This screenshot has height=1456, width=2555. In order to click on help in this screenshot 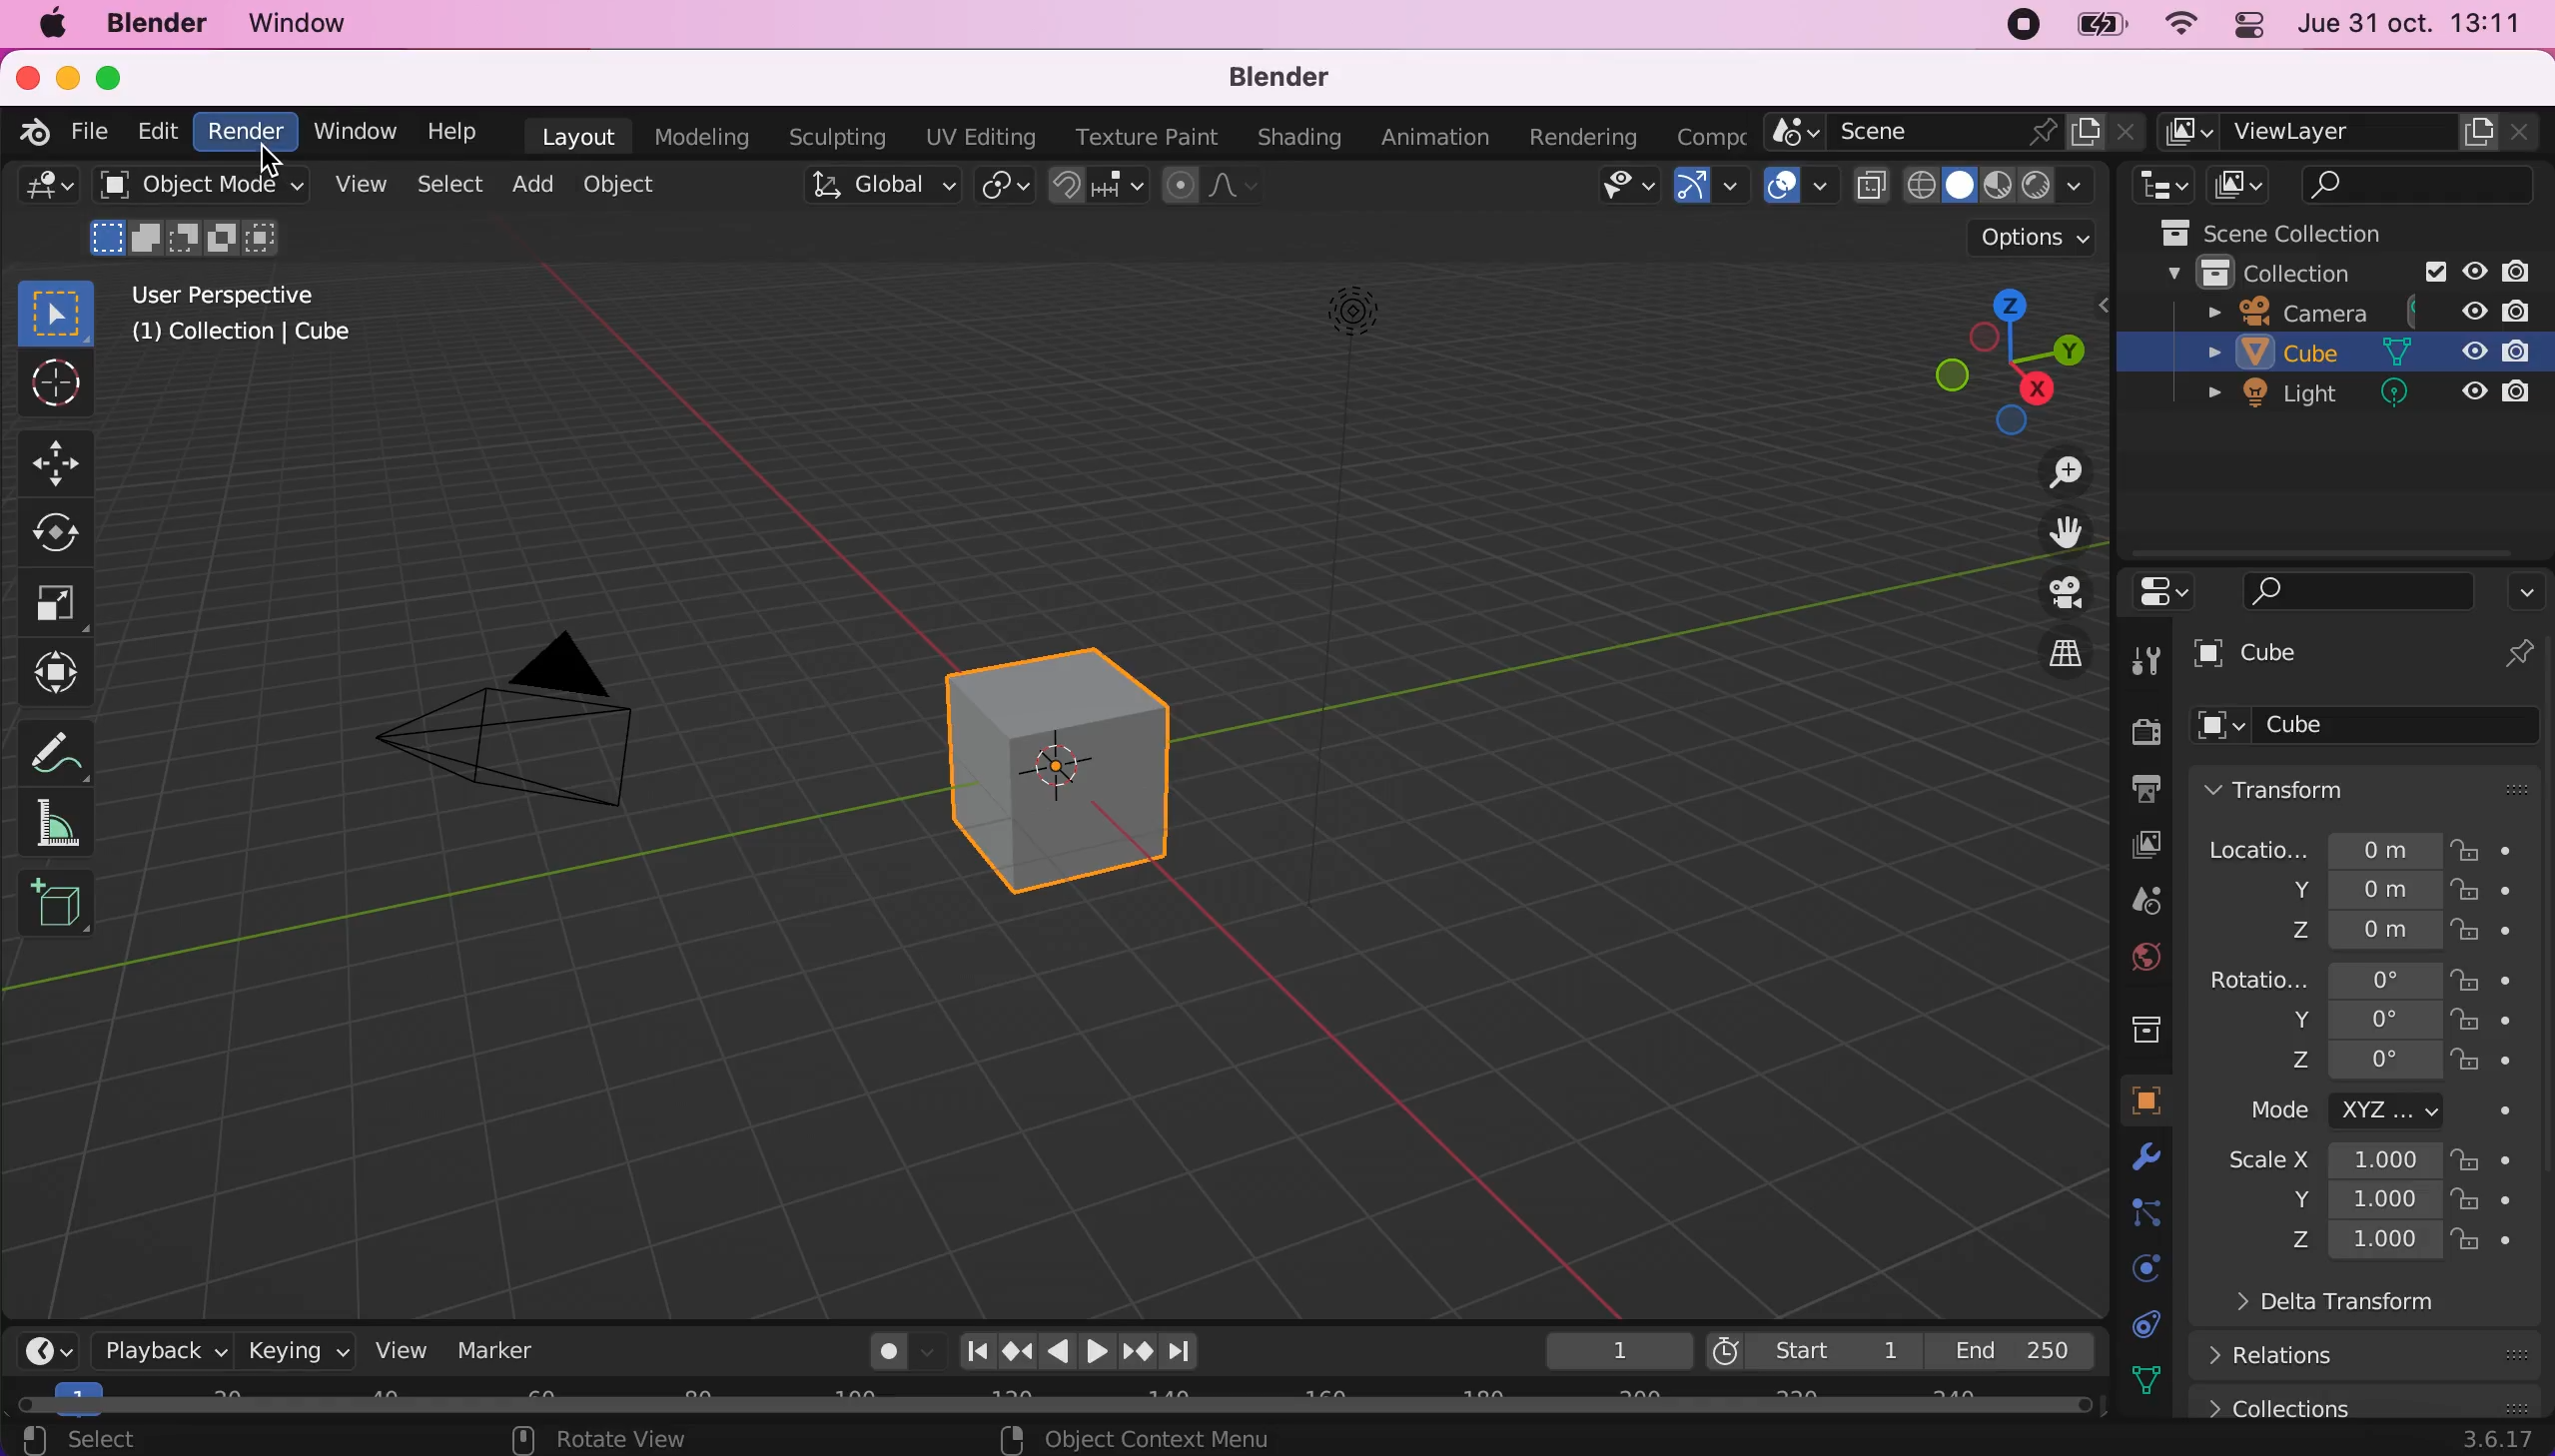, I will do `click(460, 129)`.